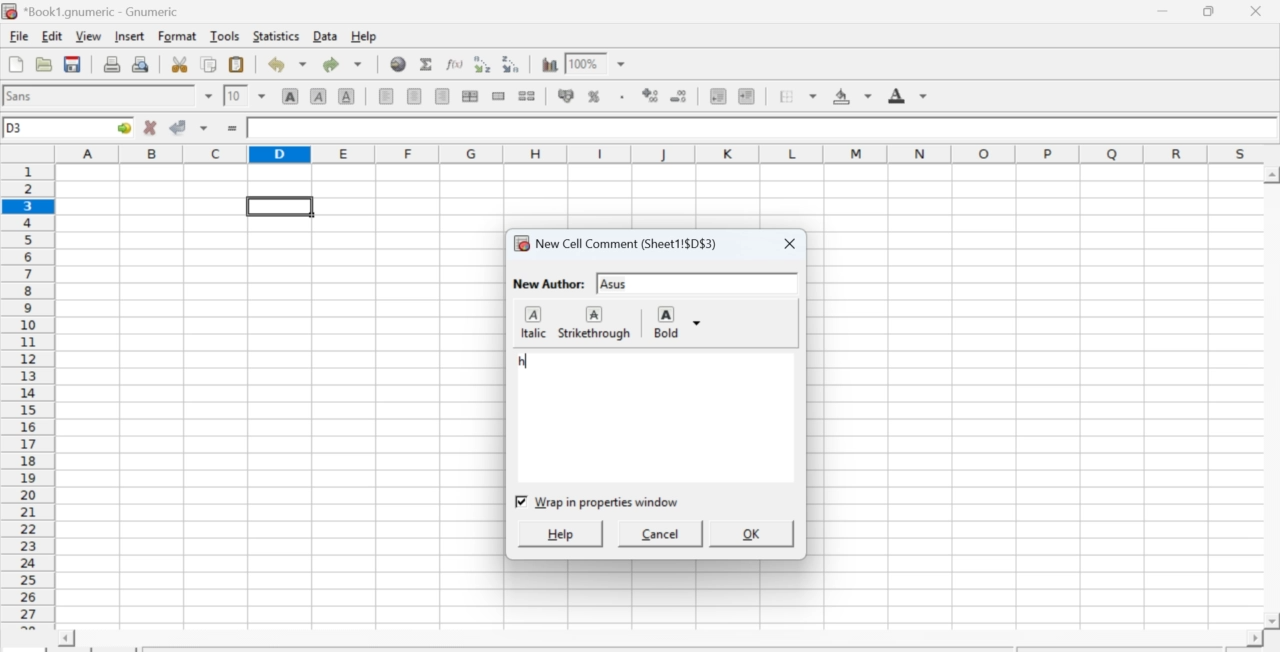  I want to click on Open a file, so click(42, 65).